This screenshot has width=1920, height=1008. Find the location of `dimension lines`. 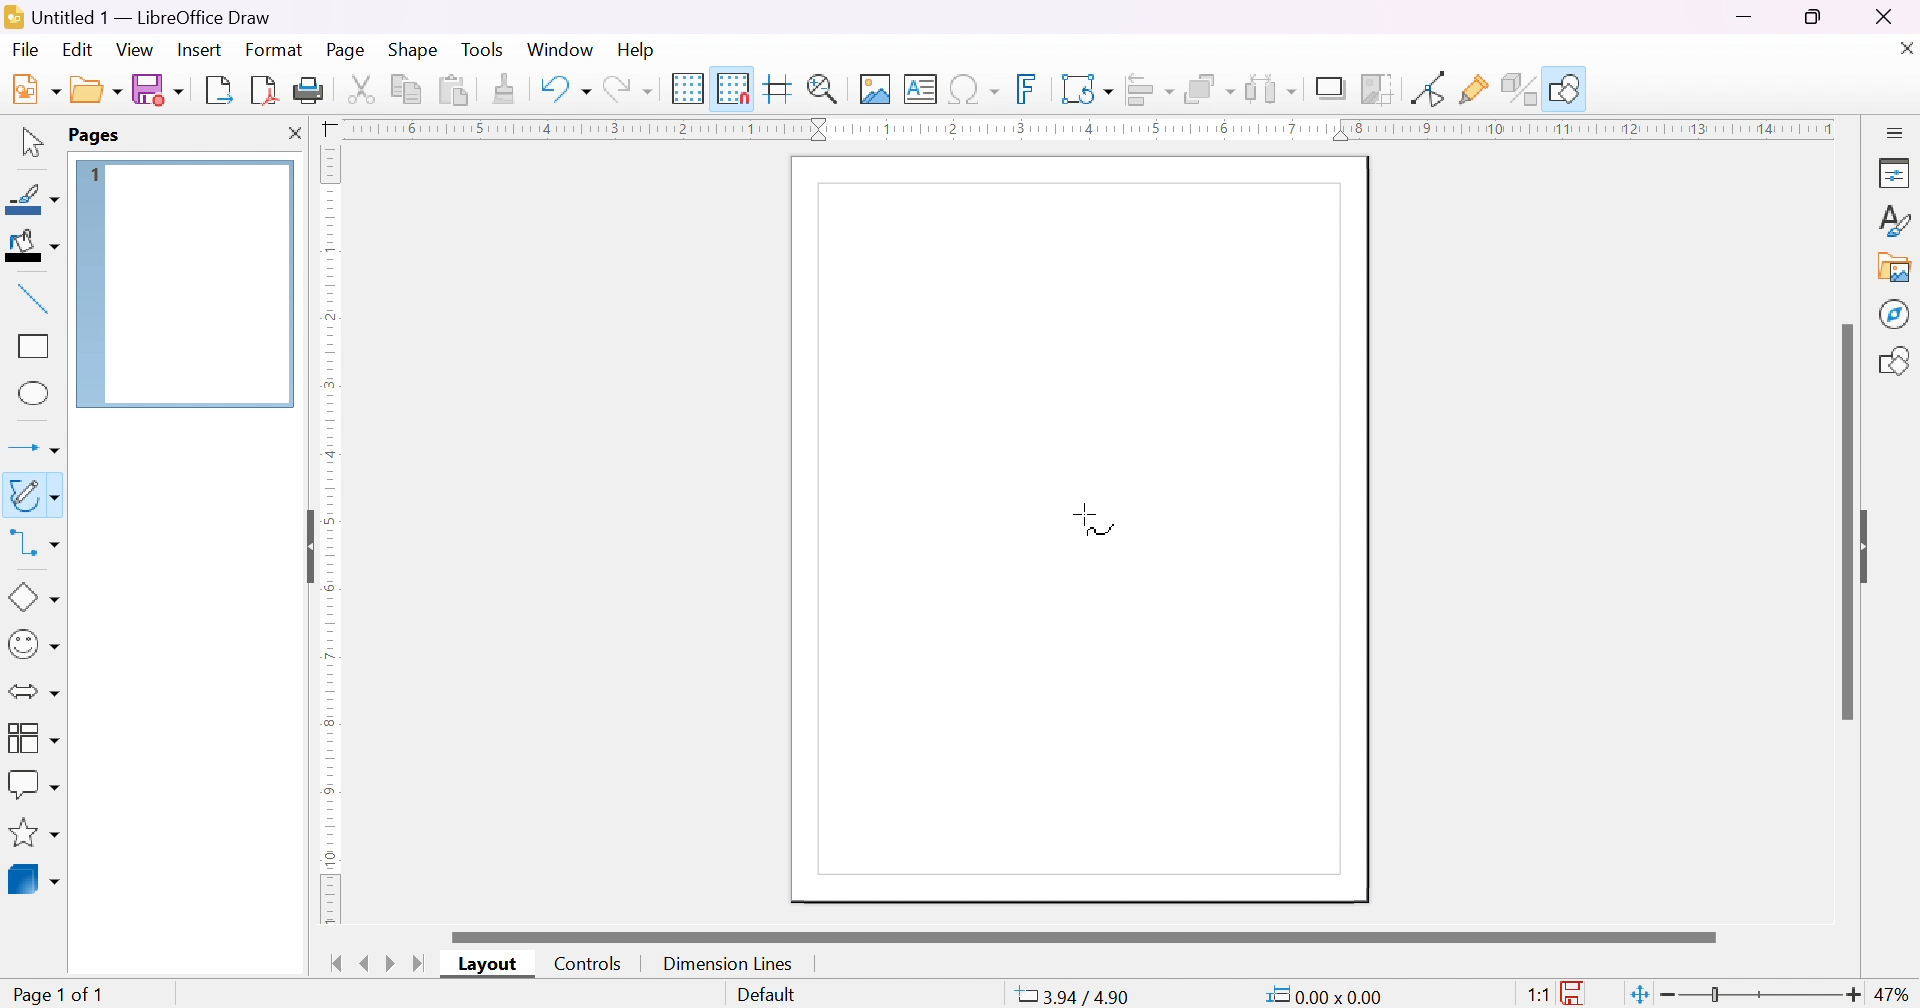

dimension lines is located at coordinates (726, 964).